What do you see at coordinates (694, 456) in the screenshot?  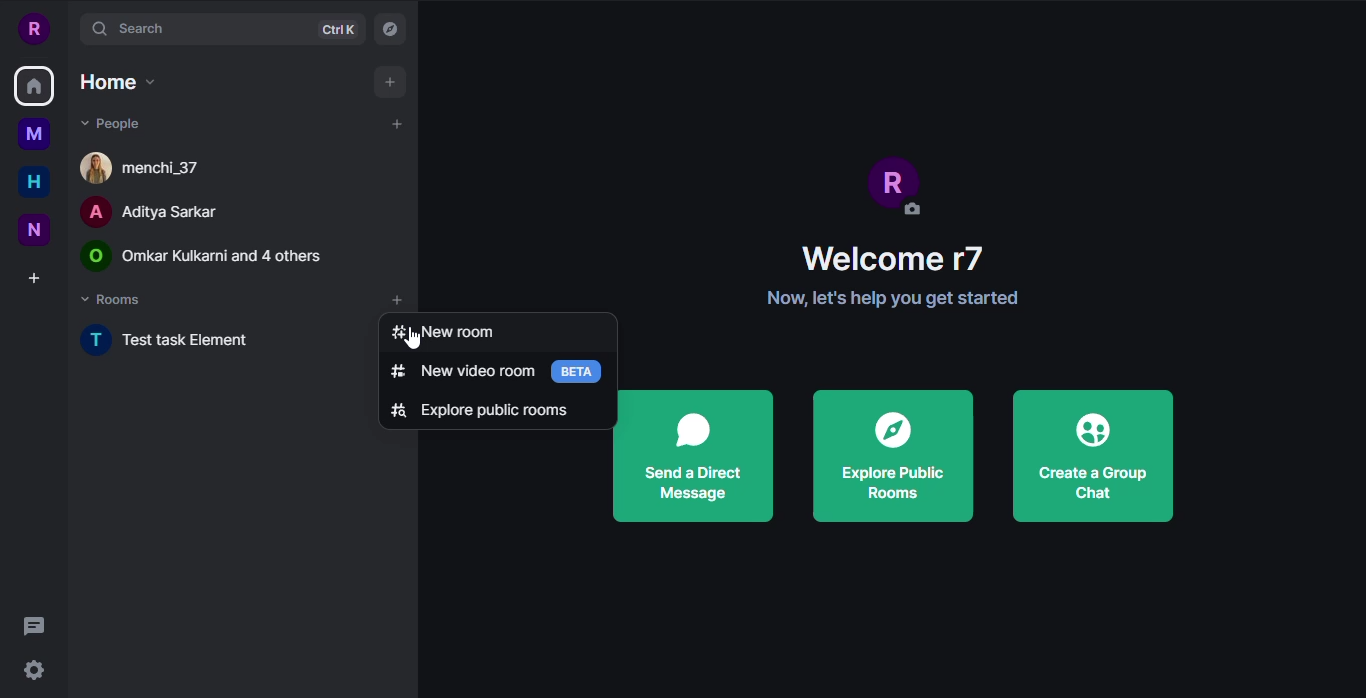 I see `send direct message` at bounding box center [694, 456].